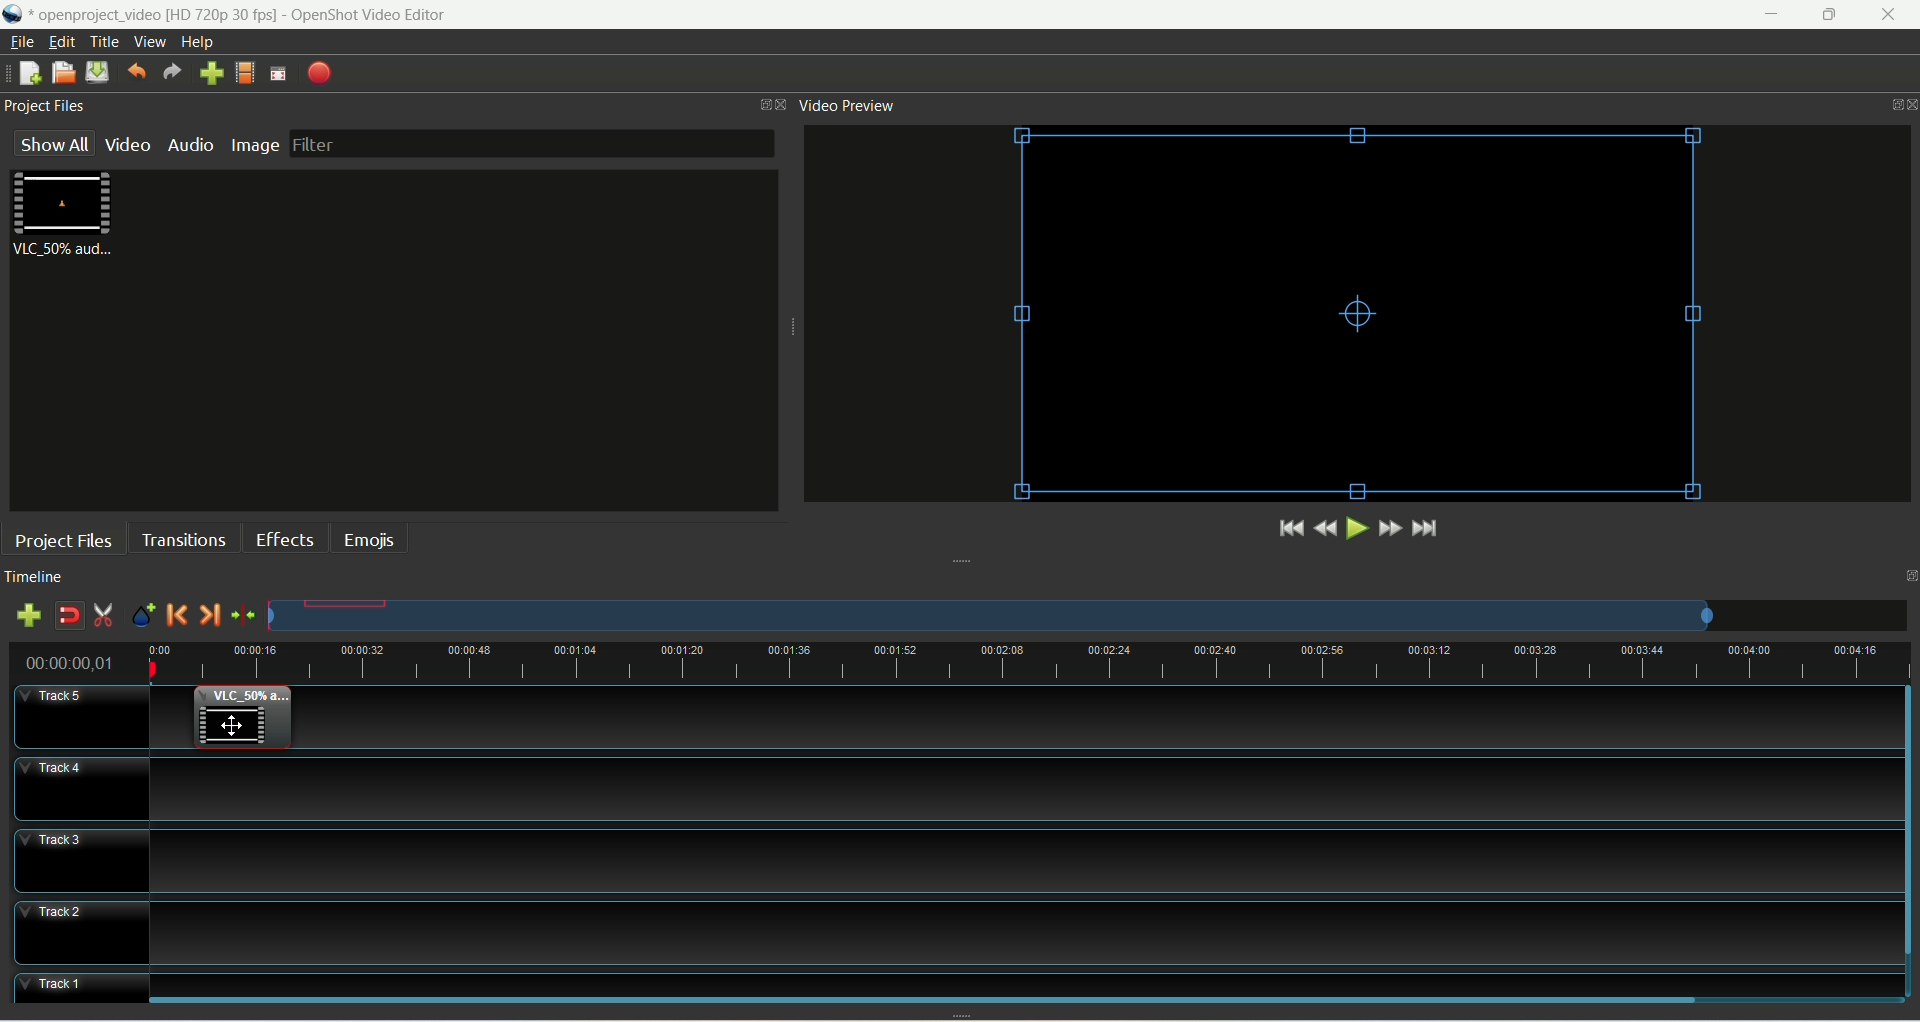 This screenshot has height=1022, width=1920. What do you see at coordinates (182, 538) in the screenshot?
I see `transition` at bounding box center [182, 538].